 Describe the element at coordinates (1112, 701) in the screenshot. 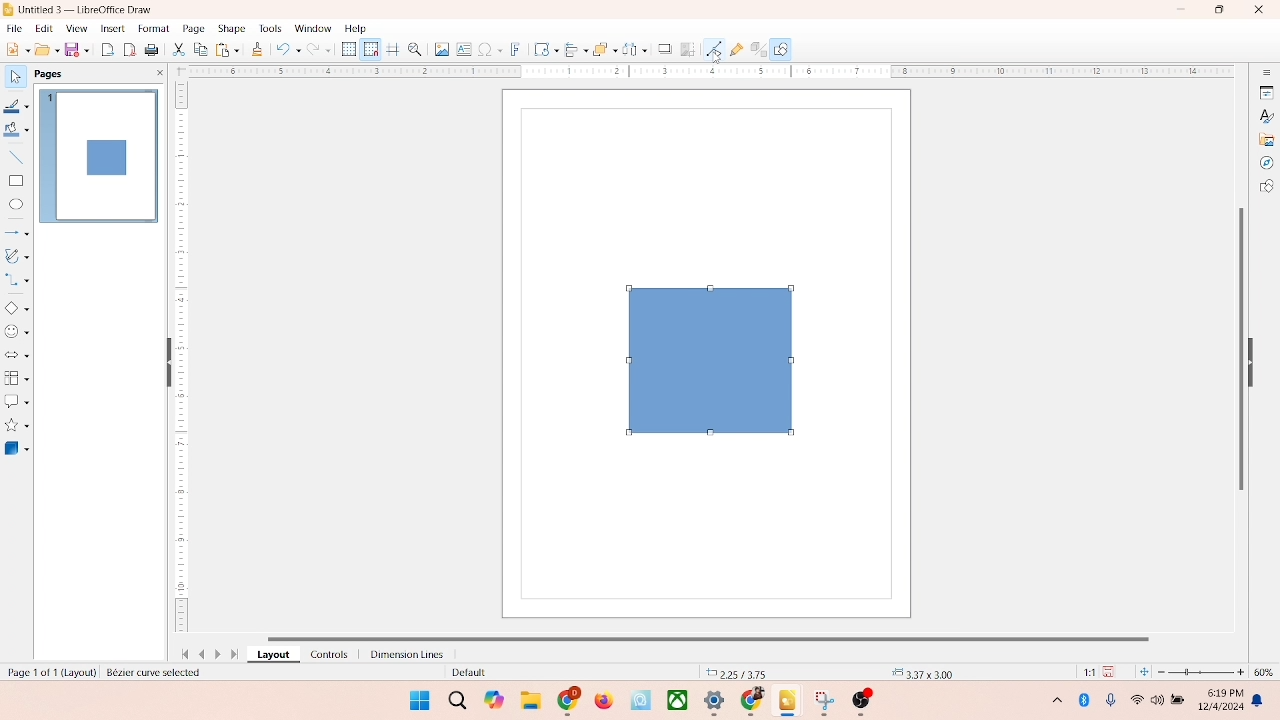

I see `microphone` at that location.